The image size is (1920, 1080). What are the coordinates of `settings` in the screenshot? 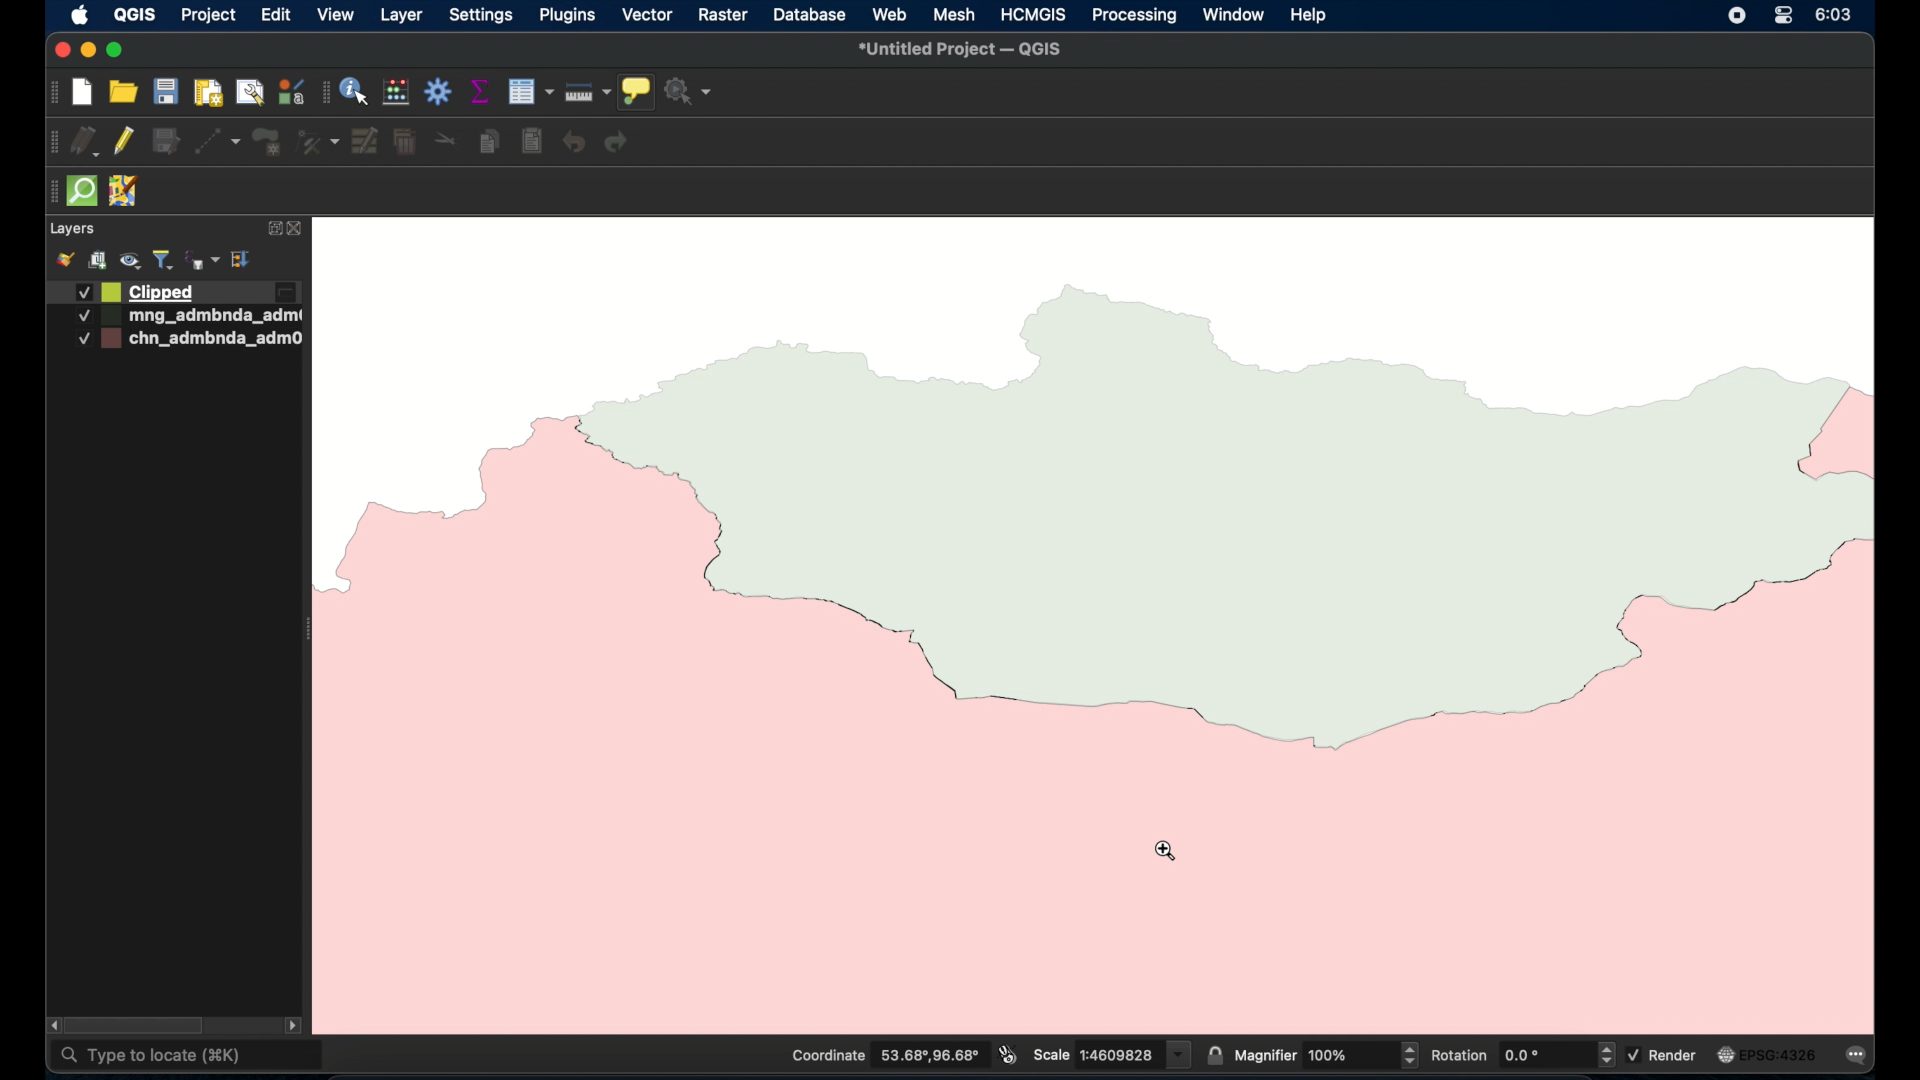 It's located at (480, 17).